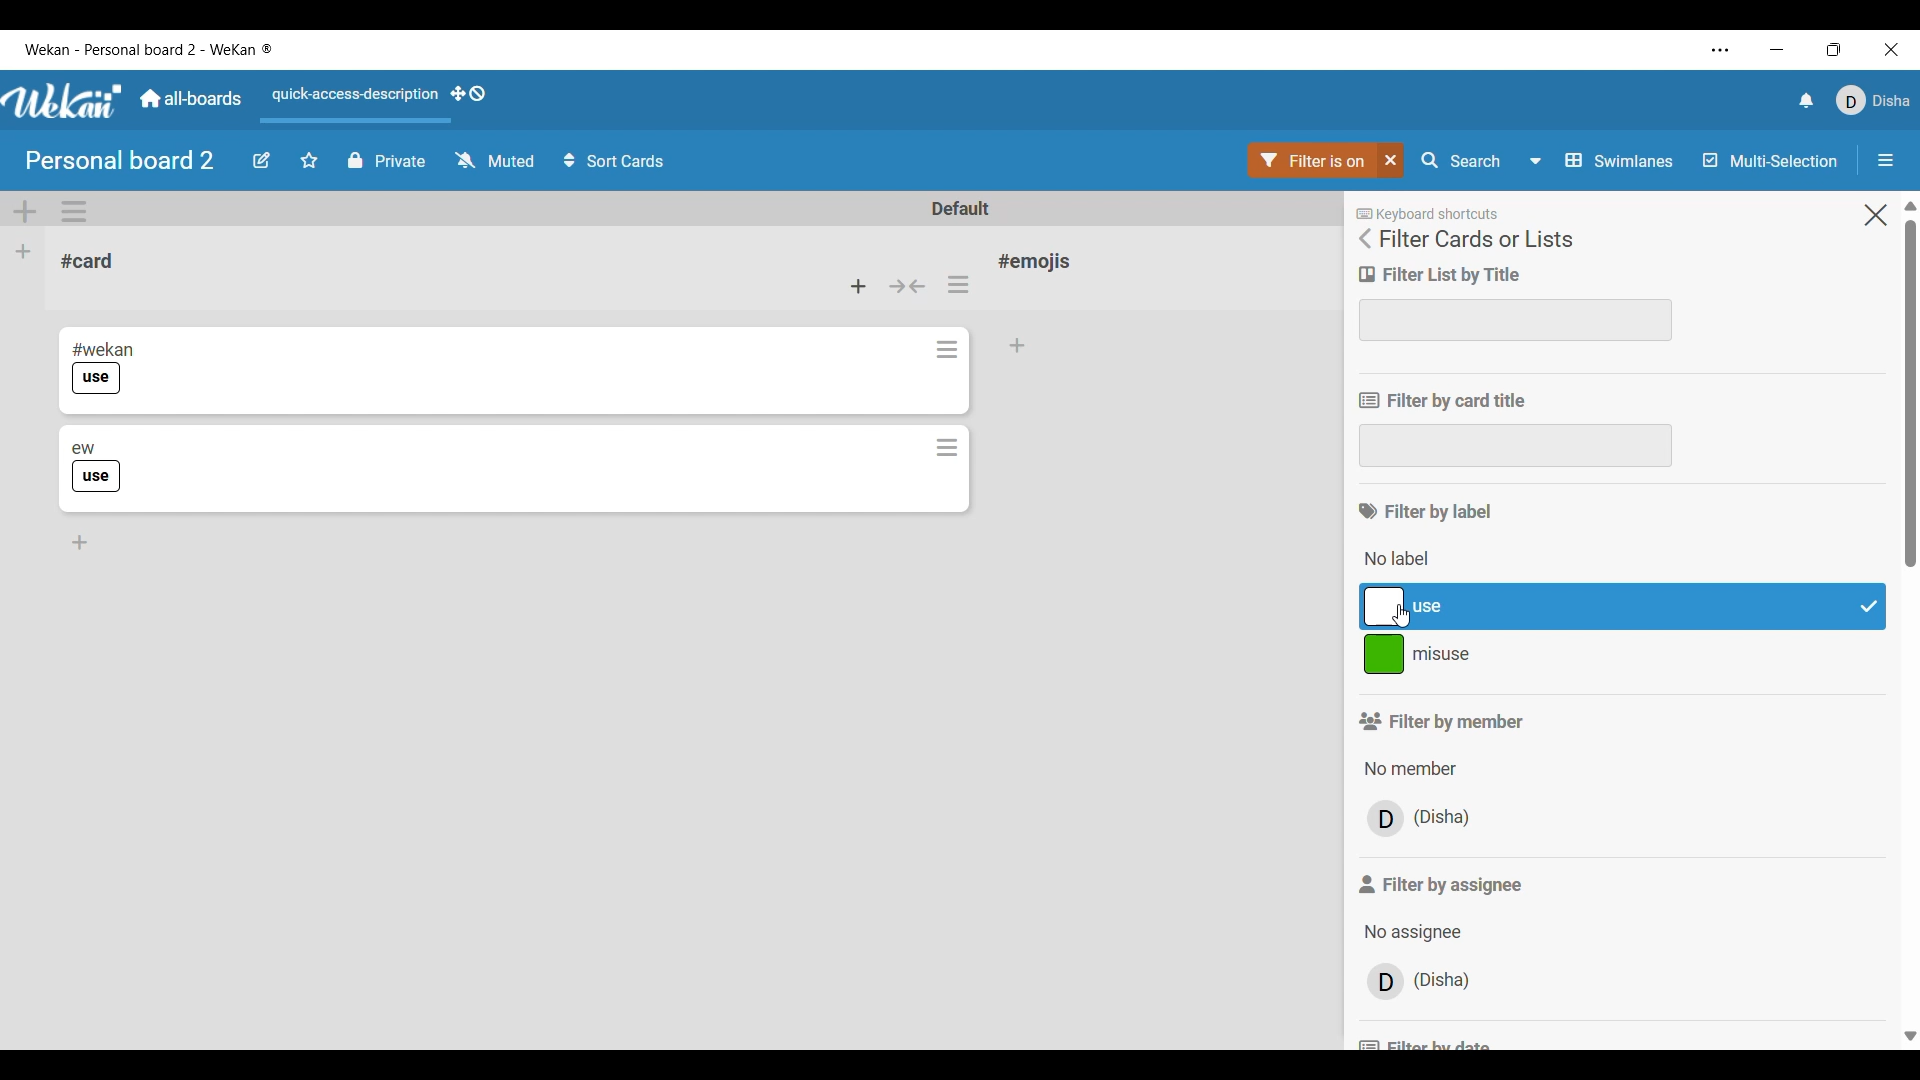 The width and height of the screenshot is (1920, 1080). I want to click on Section title, so click(1441, 721).